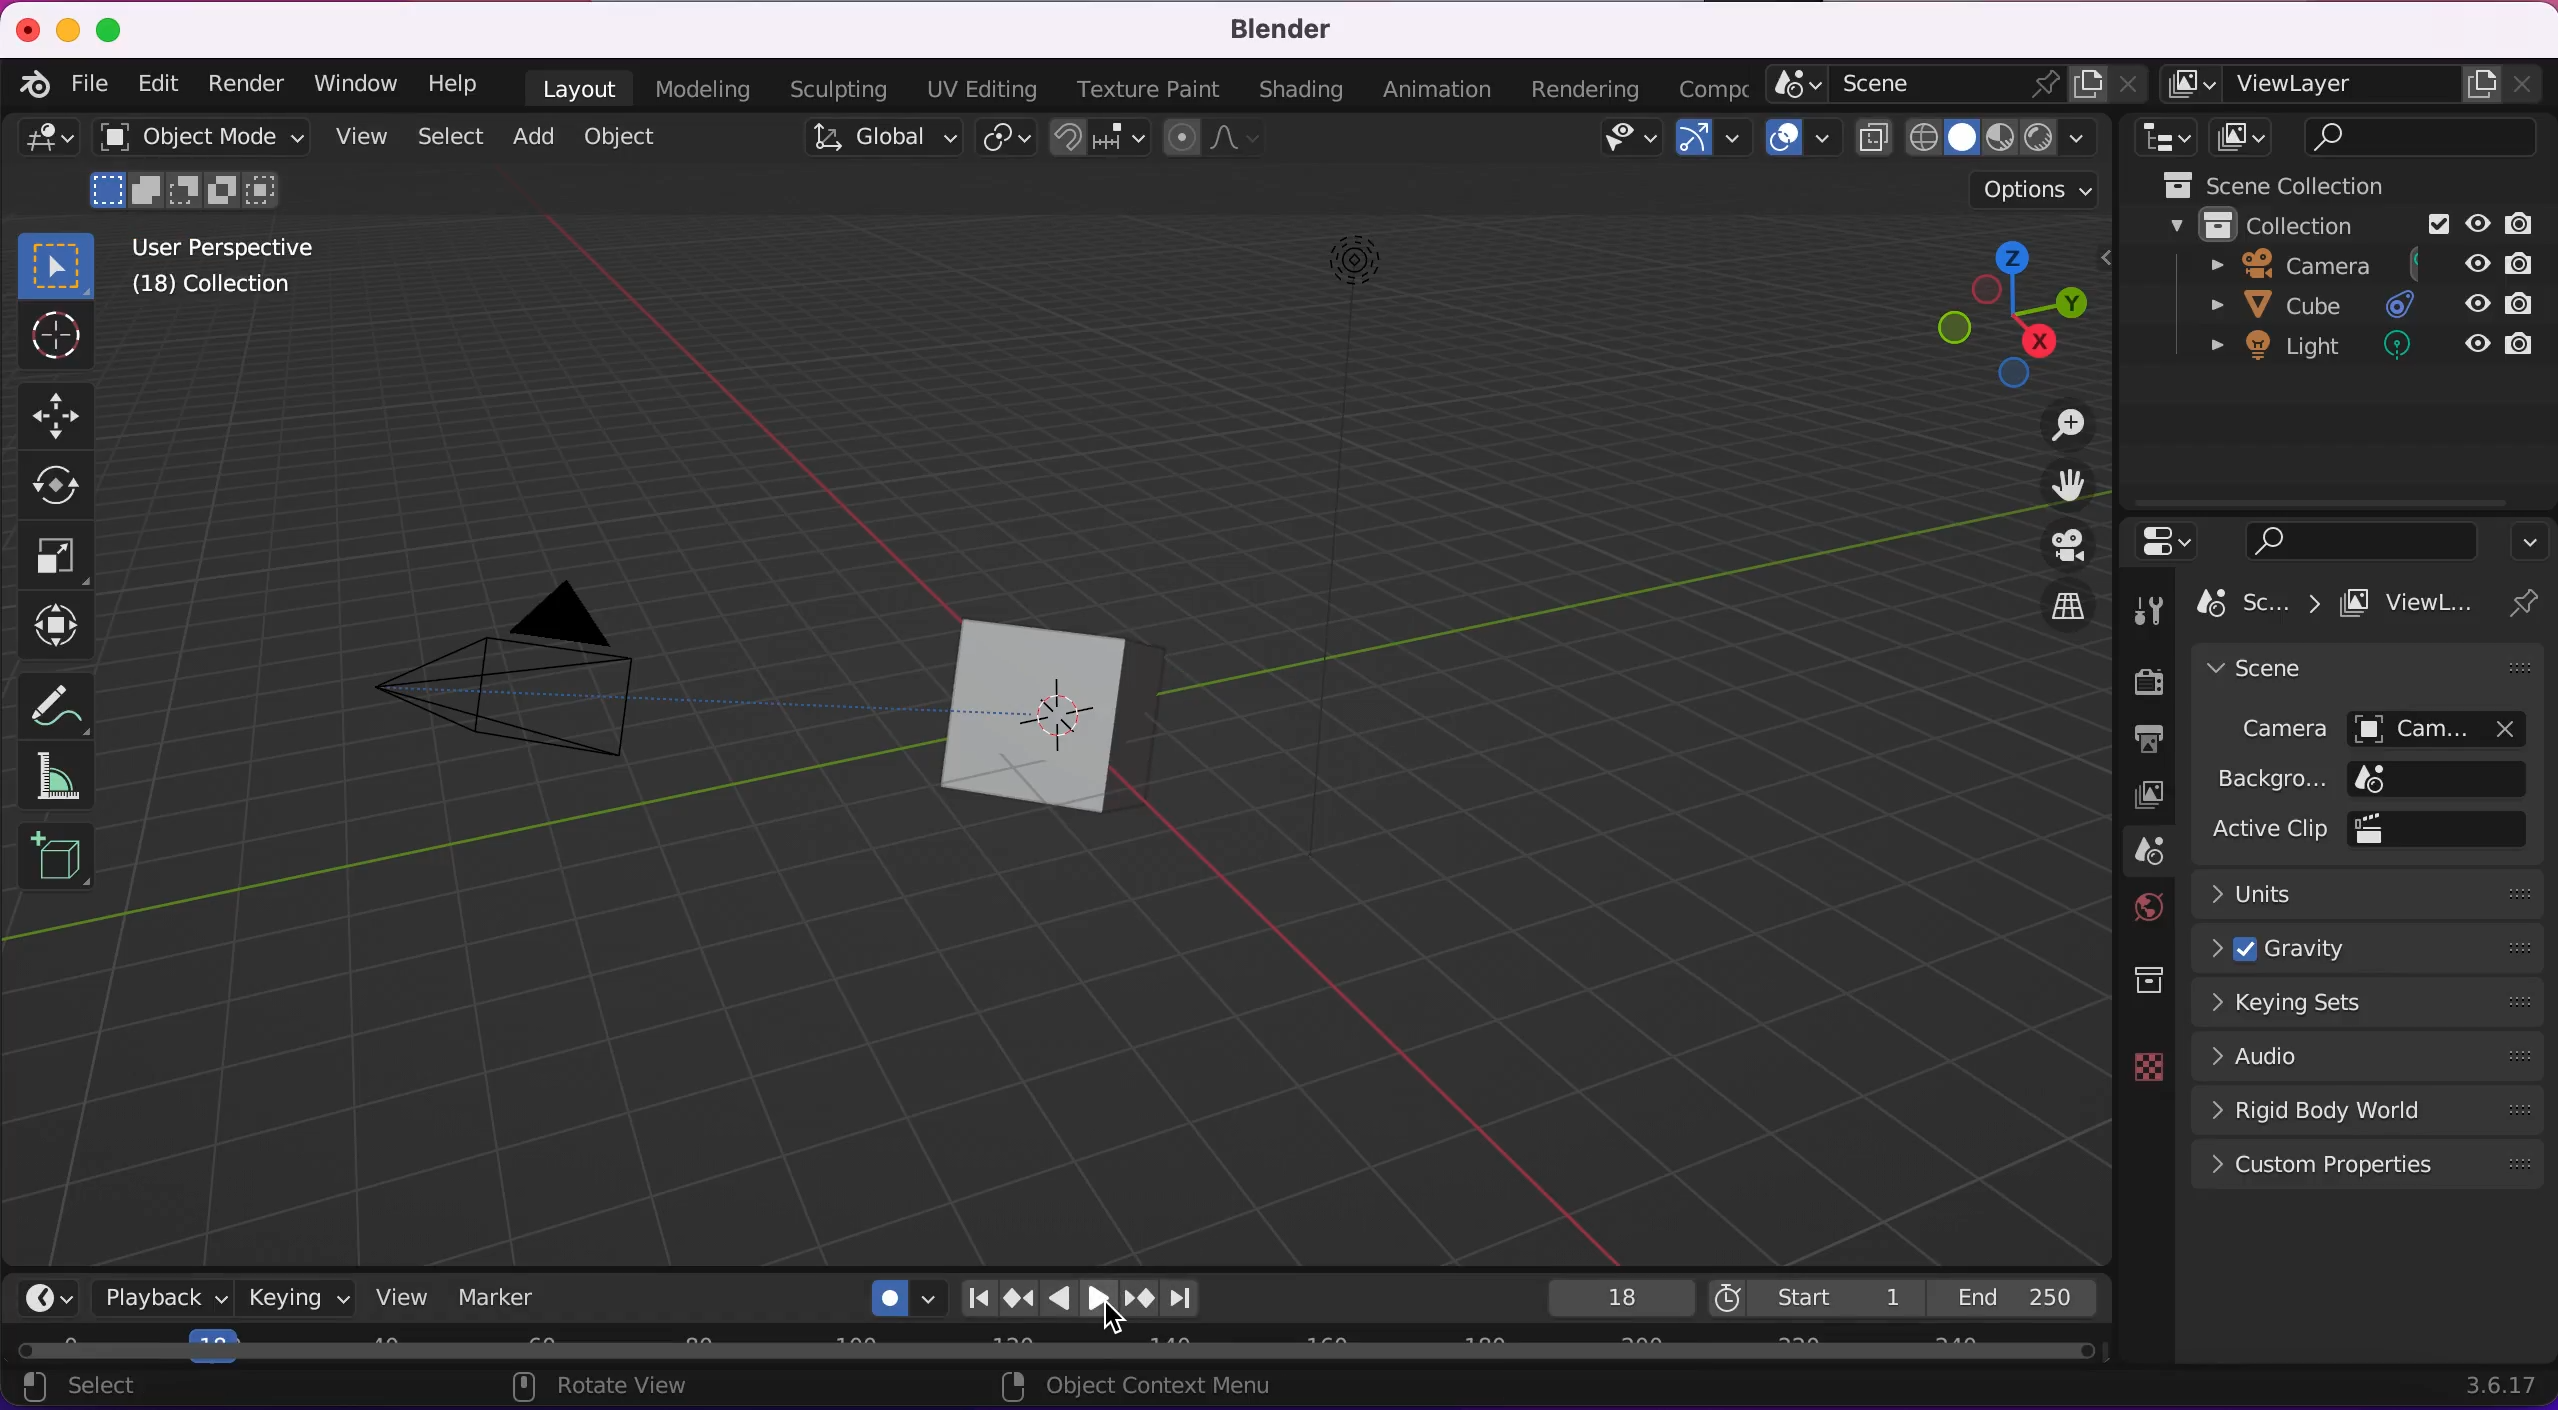 This screenshot has height=1410, width=2558. Describe the element at coordinates (1055, 1300) in the screenshot. I see `play animation` at that location.